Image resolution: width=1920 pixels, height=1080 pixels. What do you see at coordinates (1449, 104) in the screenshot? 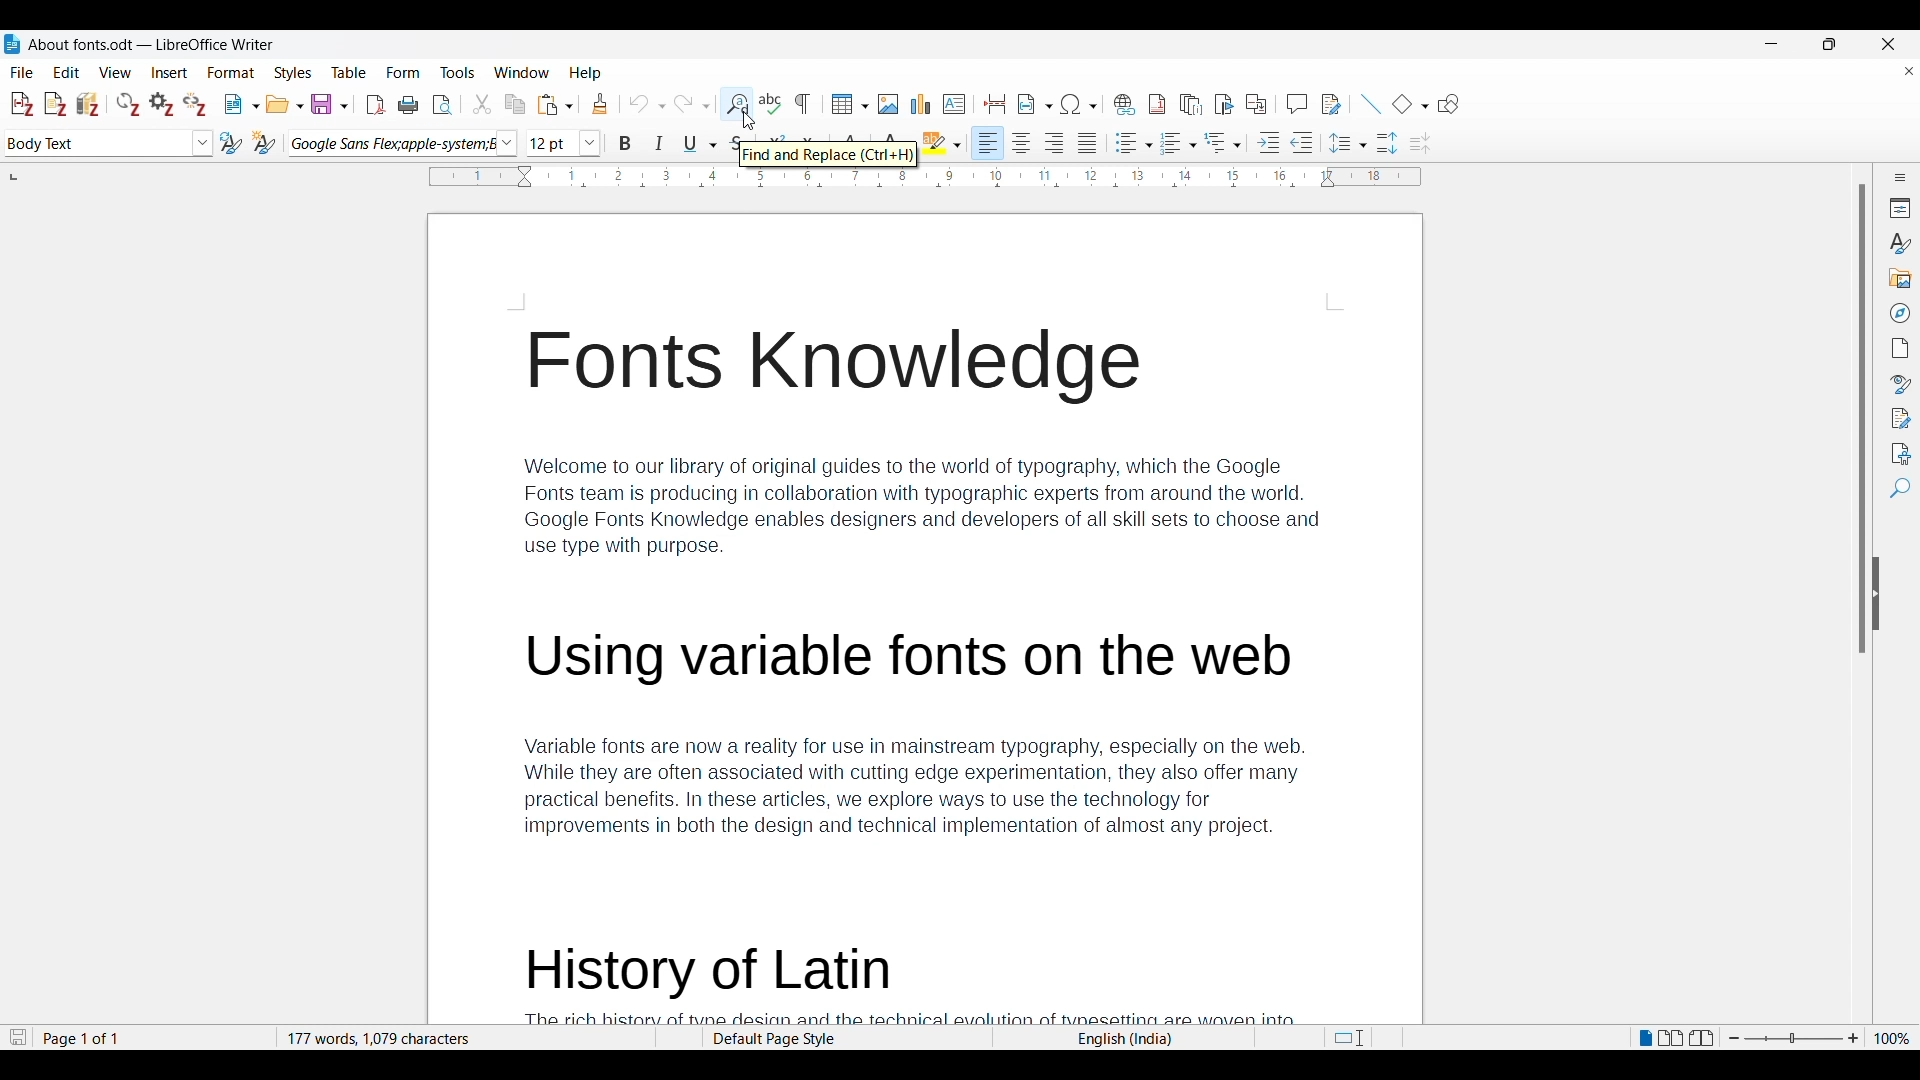
I see `Show draw functions` at bounding box center [1449, 104].